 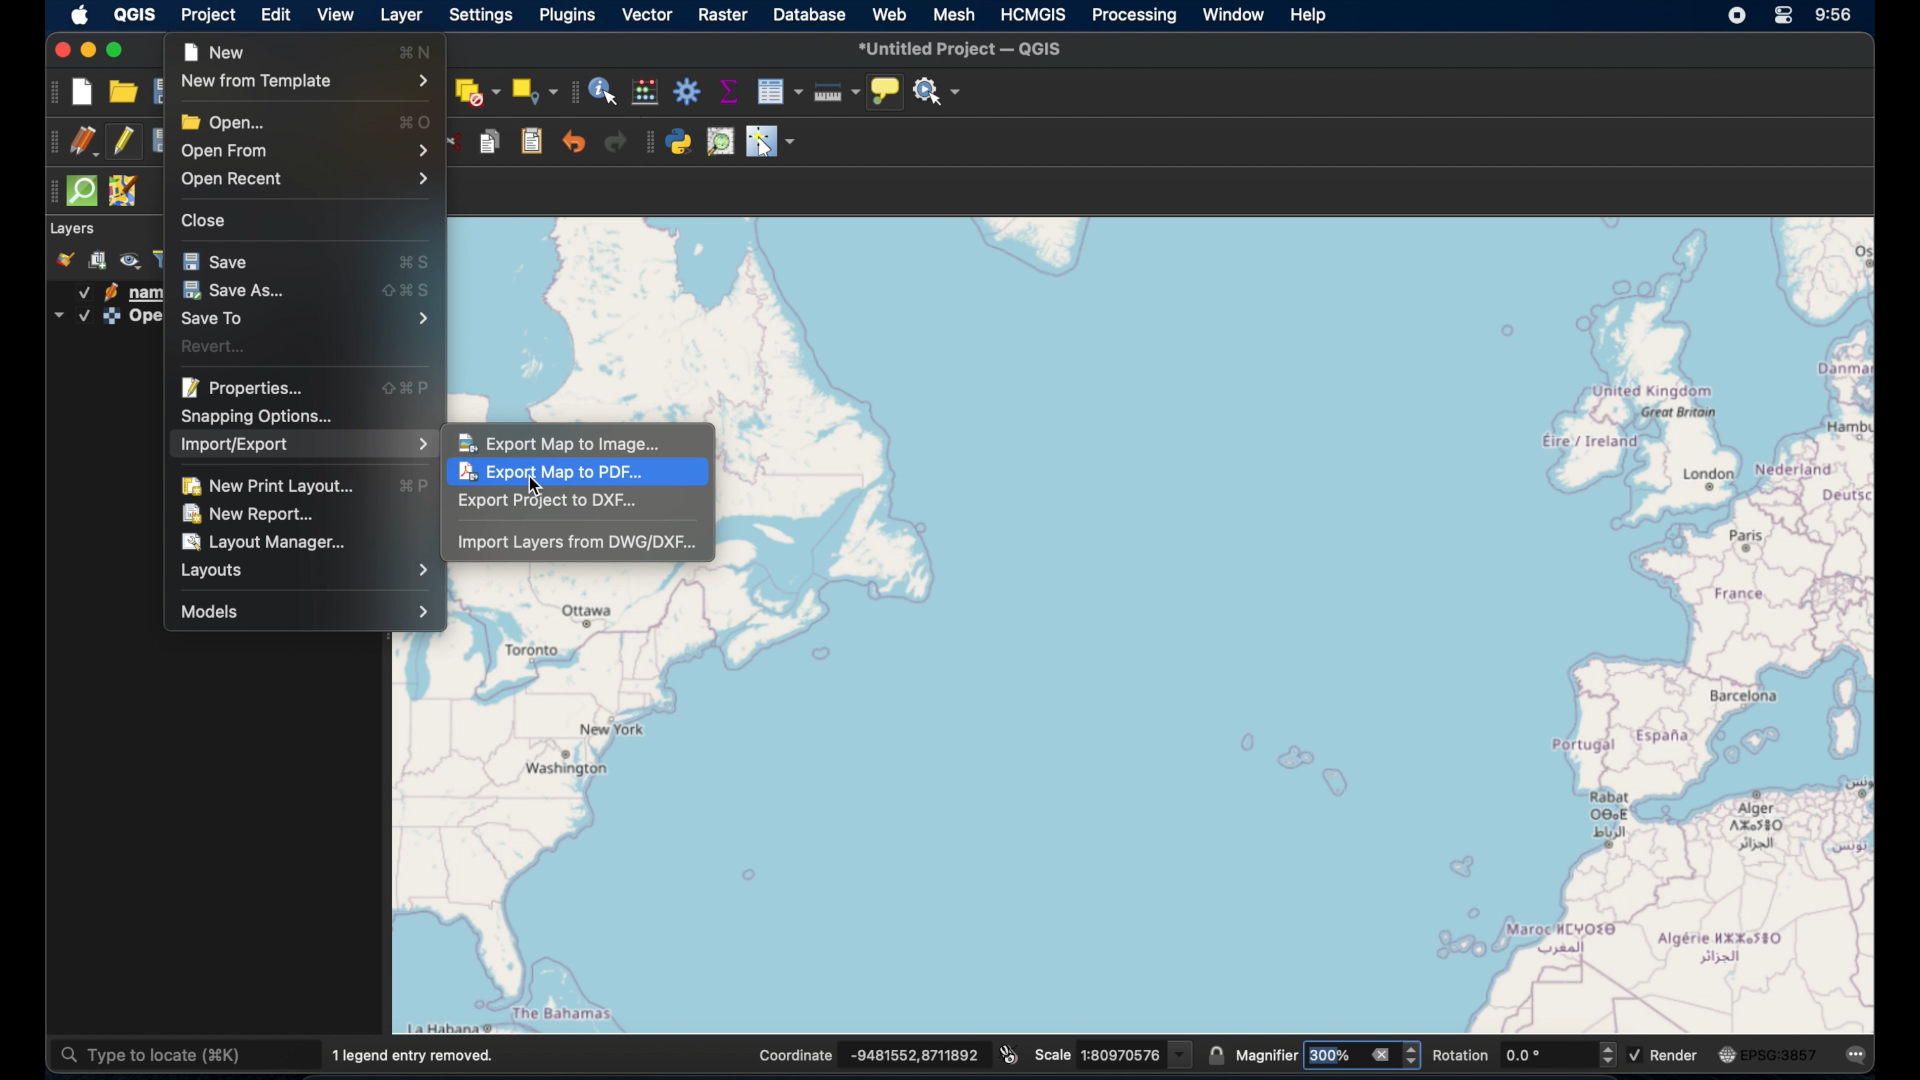 I want to click on import/export, so click(x=305, y=446).